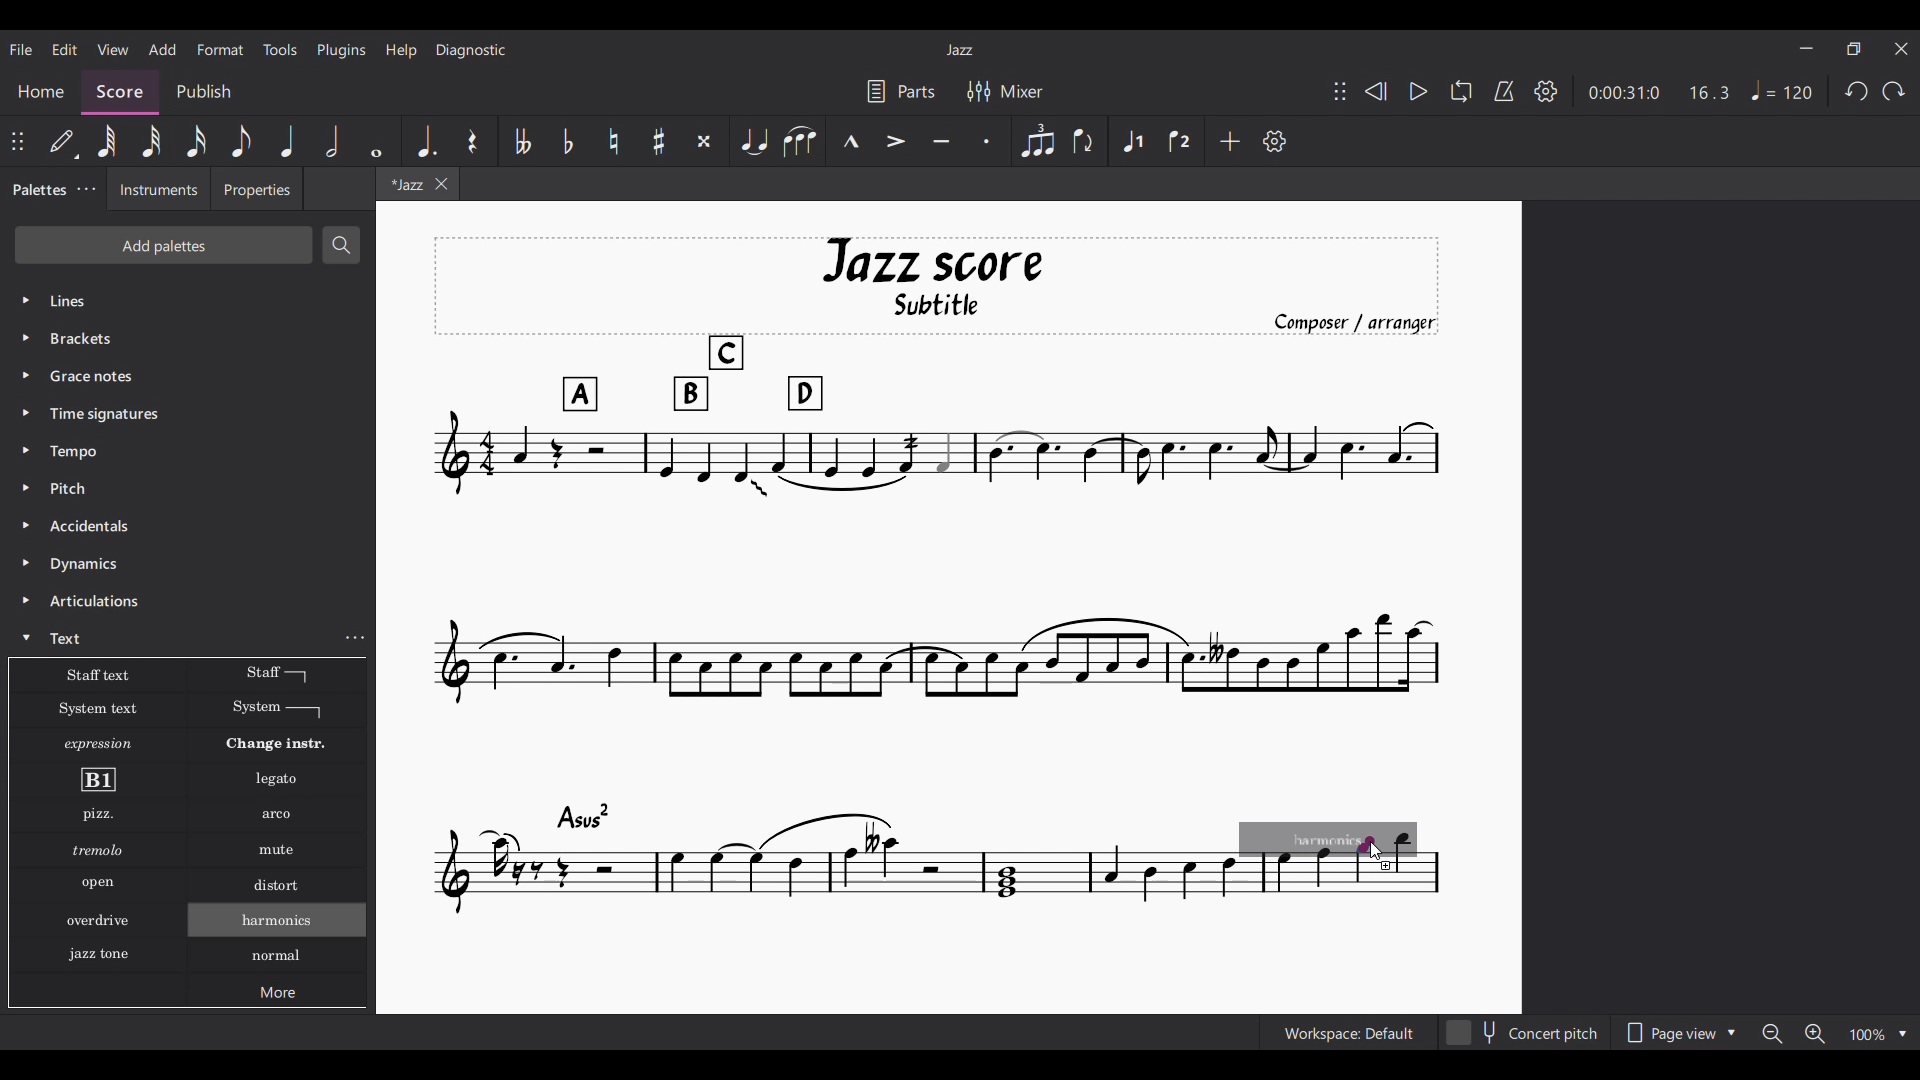 The height and width of the screenshot is (1080, 1920). What do you see at coordinates (441, 184) in the screenshot?
I see `Close tab` at bounding box center [441, 184].